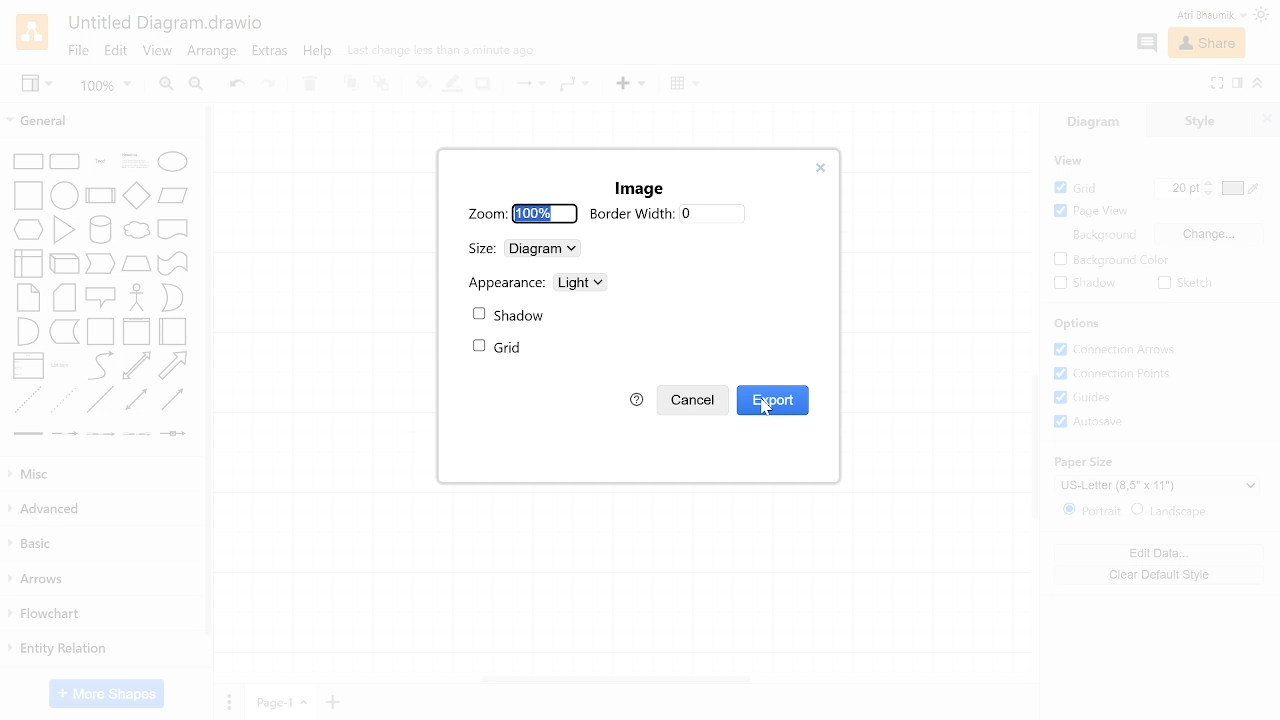 The image size is (1280, 720). I want to click on last change, so click(446, 51).